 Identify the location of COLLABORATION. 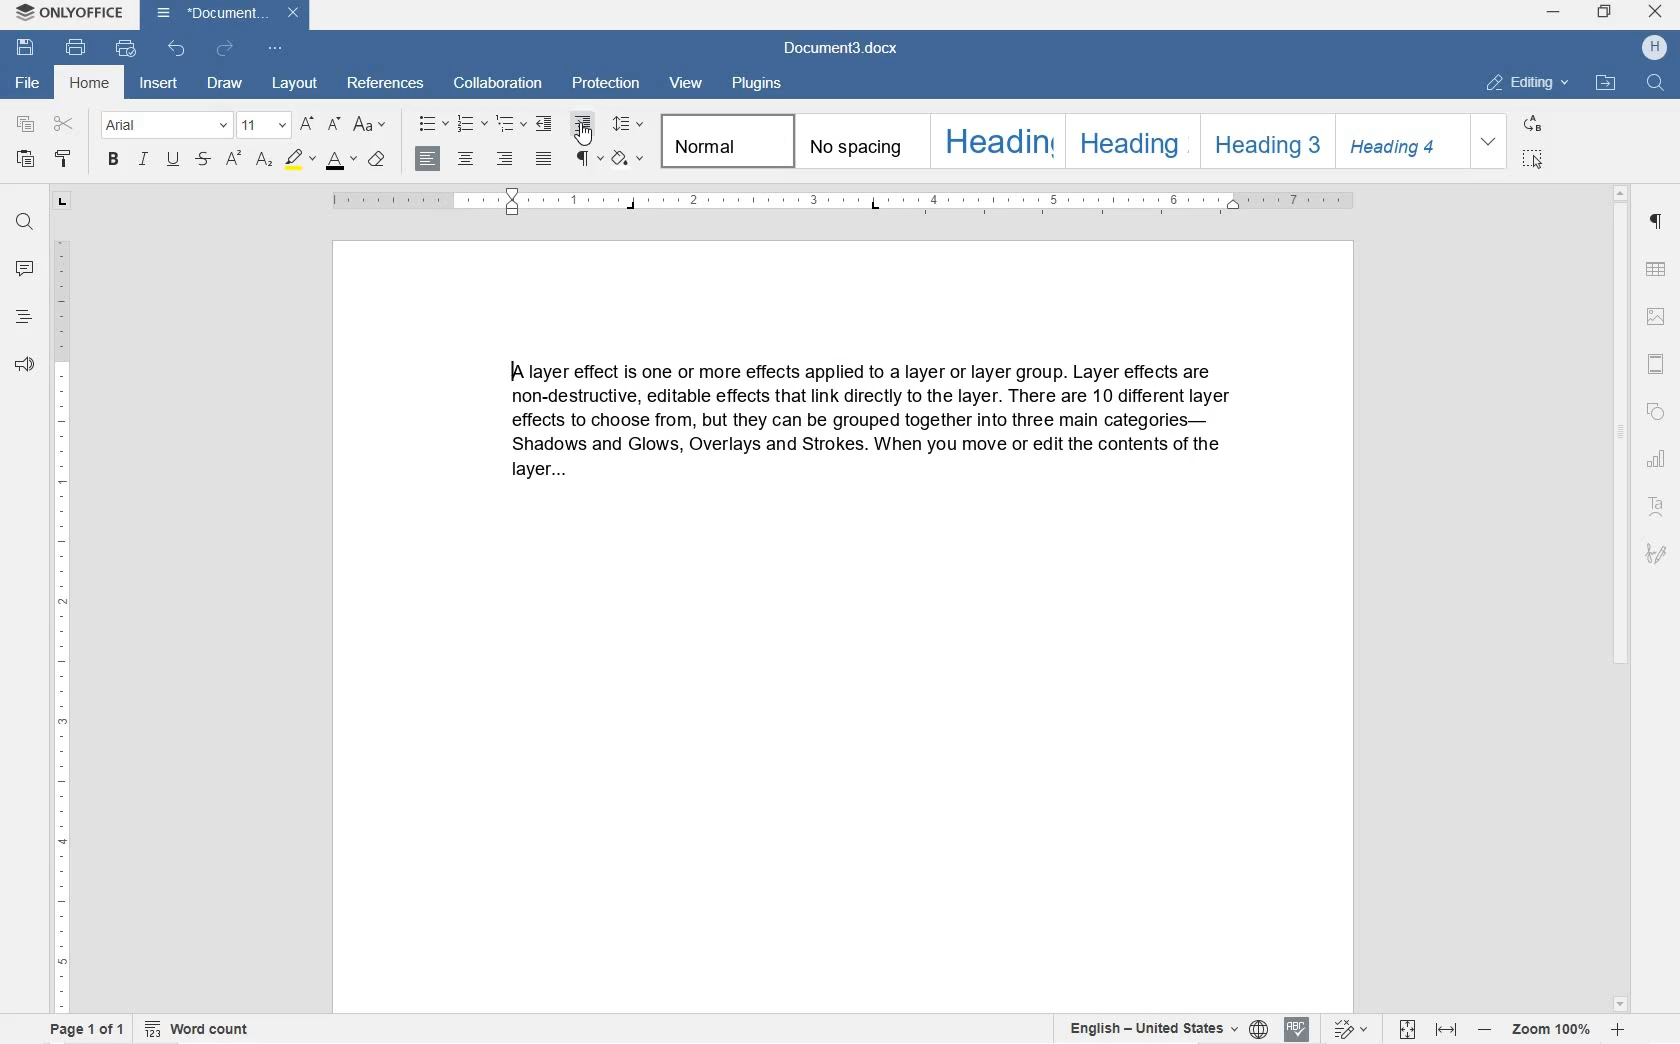
(498, 84).